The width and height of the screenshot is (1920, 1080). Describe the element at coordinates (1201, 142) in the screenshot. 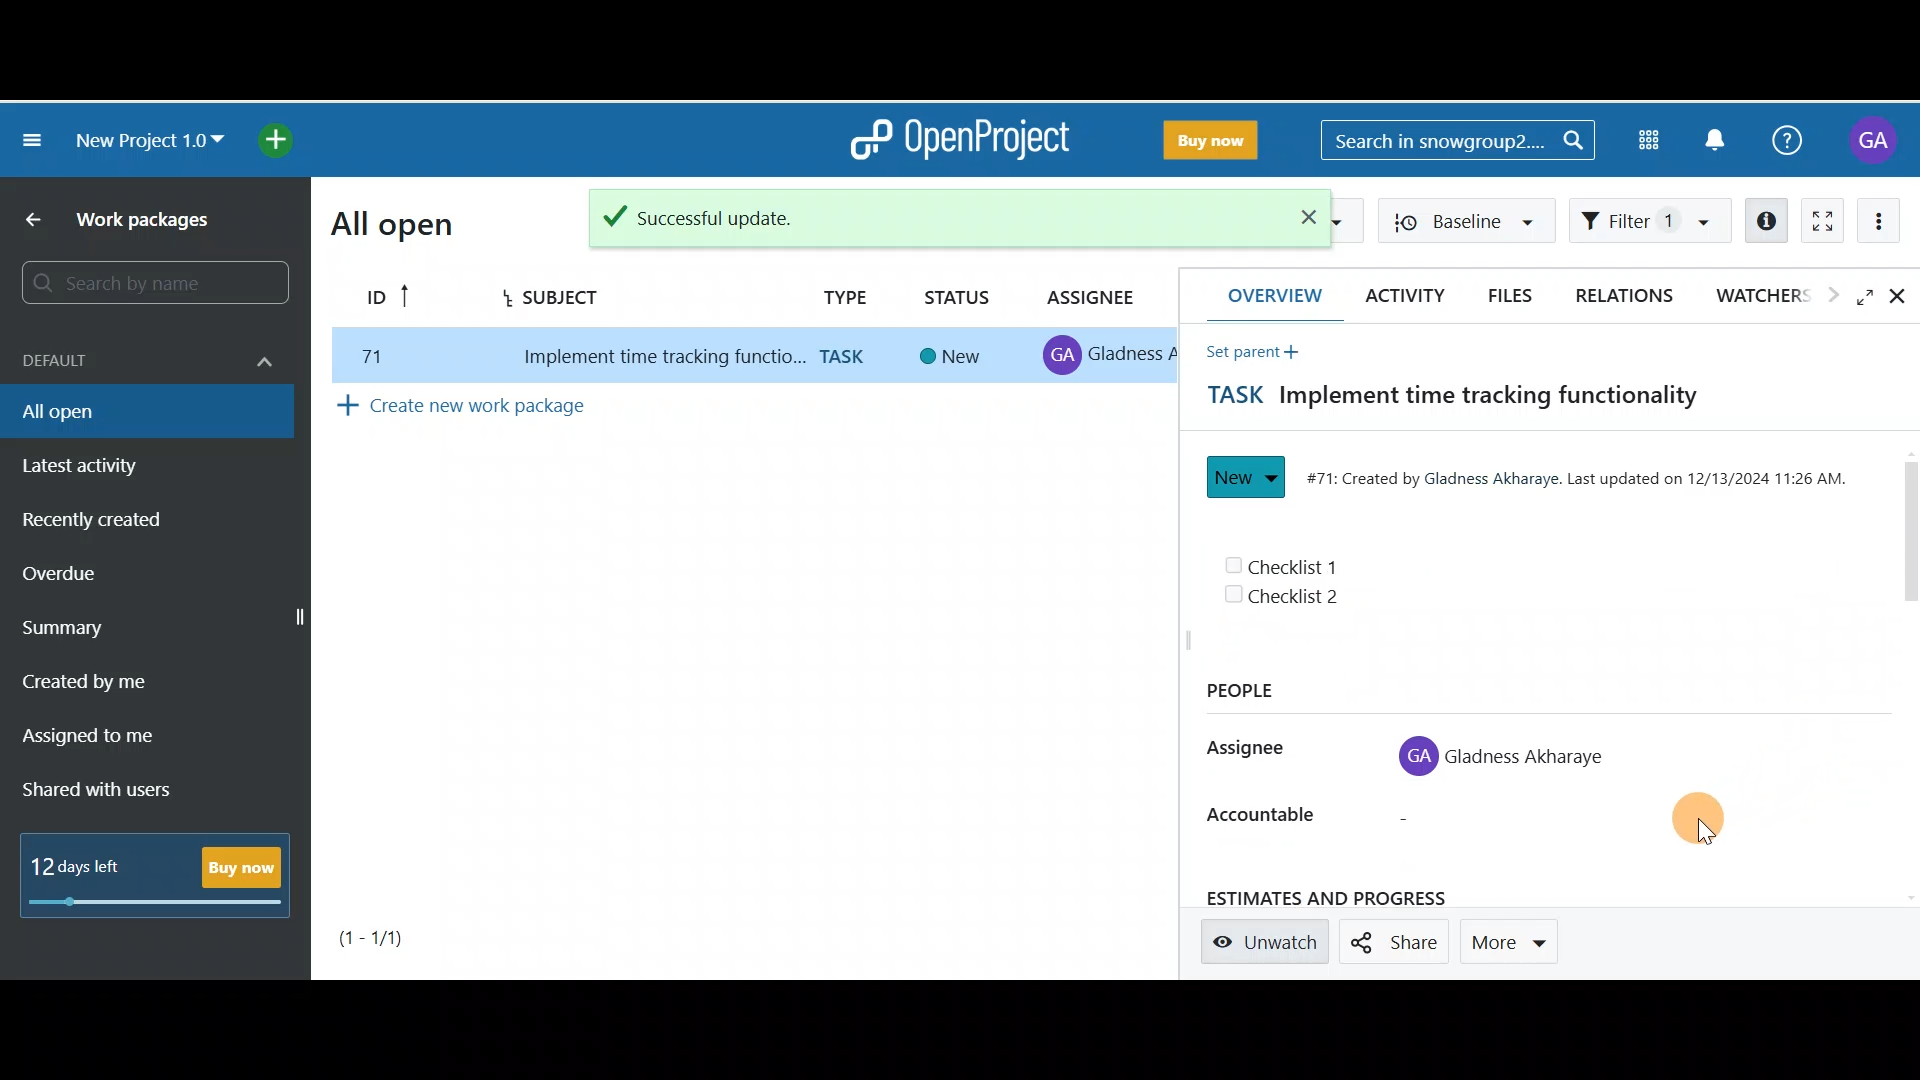

I see `Buy now` at that location.